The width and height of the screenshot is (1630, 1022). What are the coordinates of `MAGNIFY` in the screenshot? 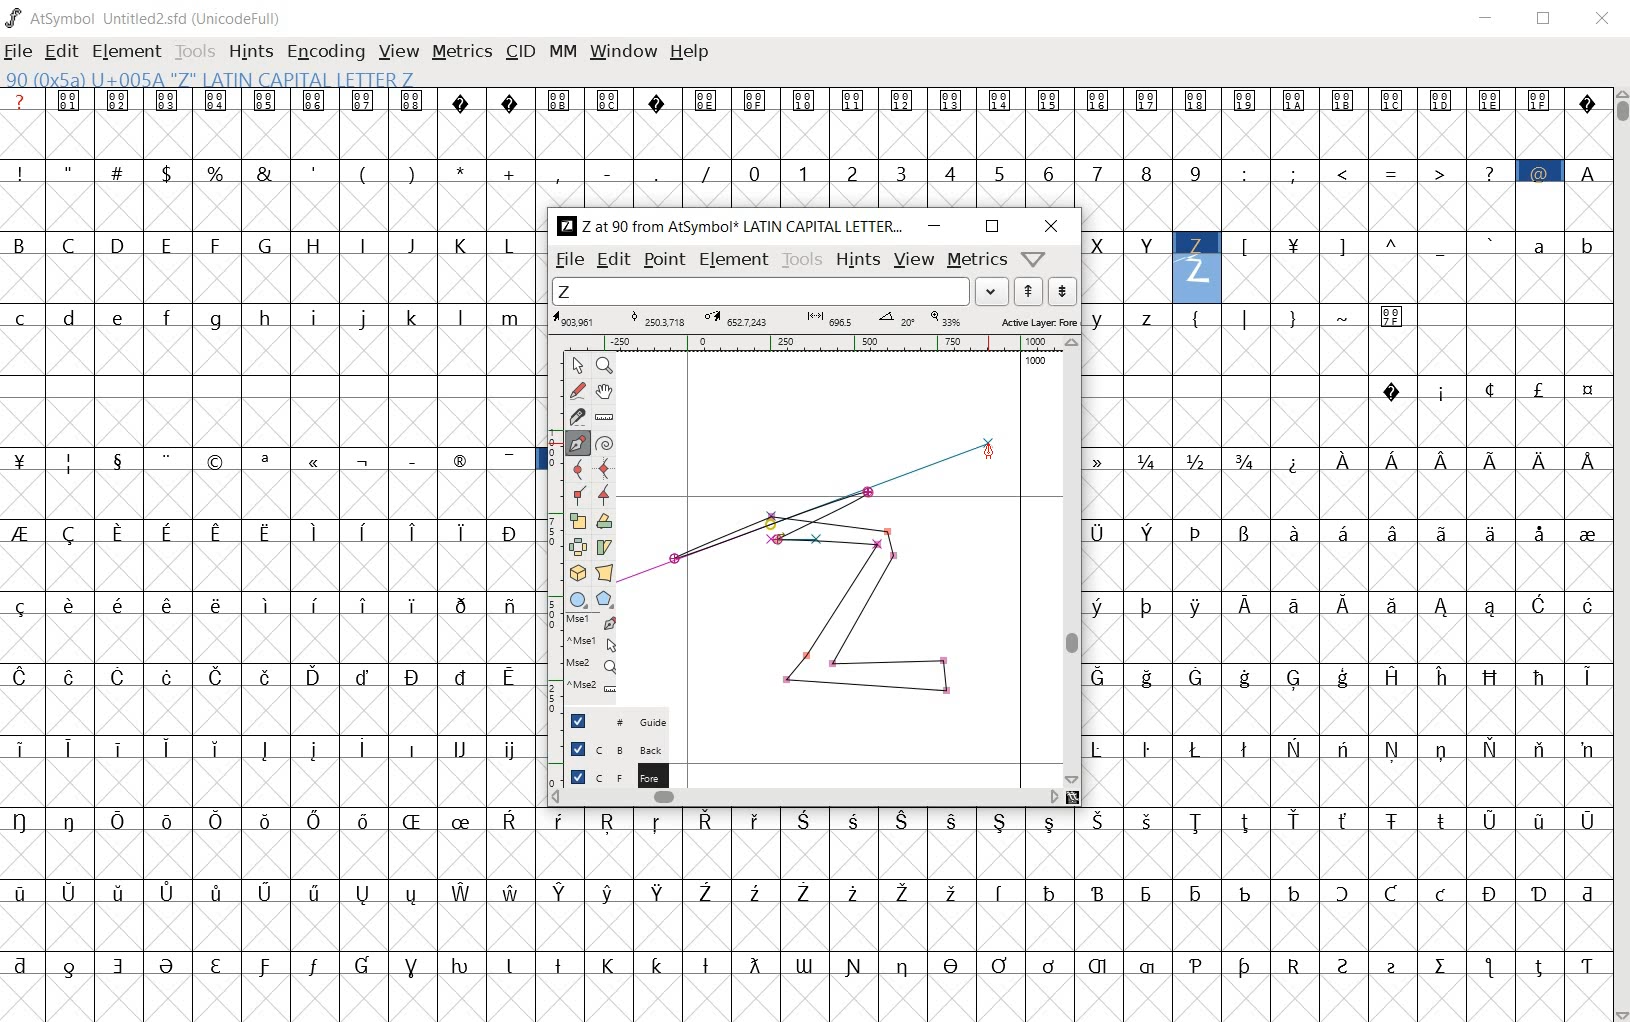 It's located at (604, 366).